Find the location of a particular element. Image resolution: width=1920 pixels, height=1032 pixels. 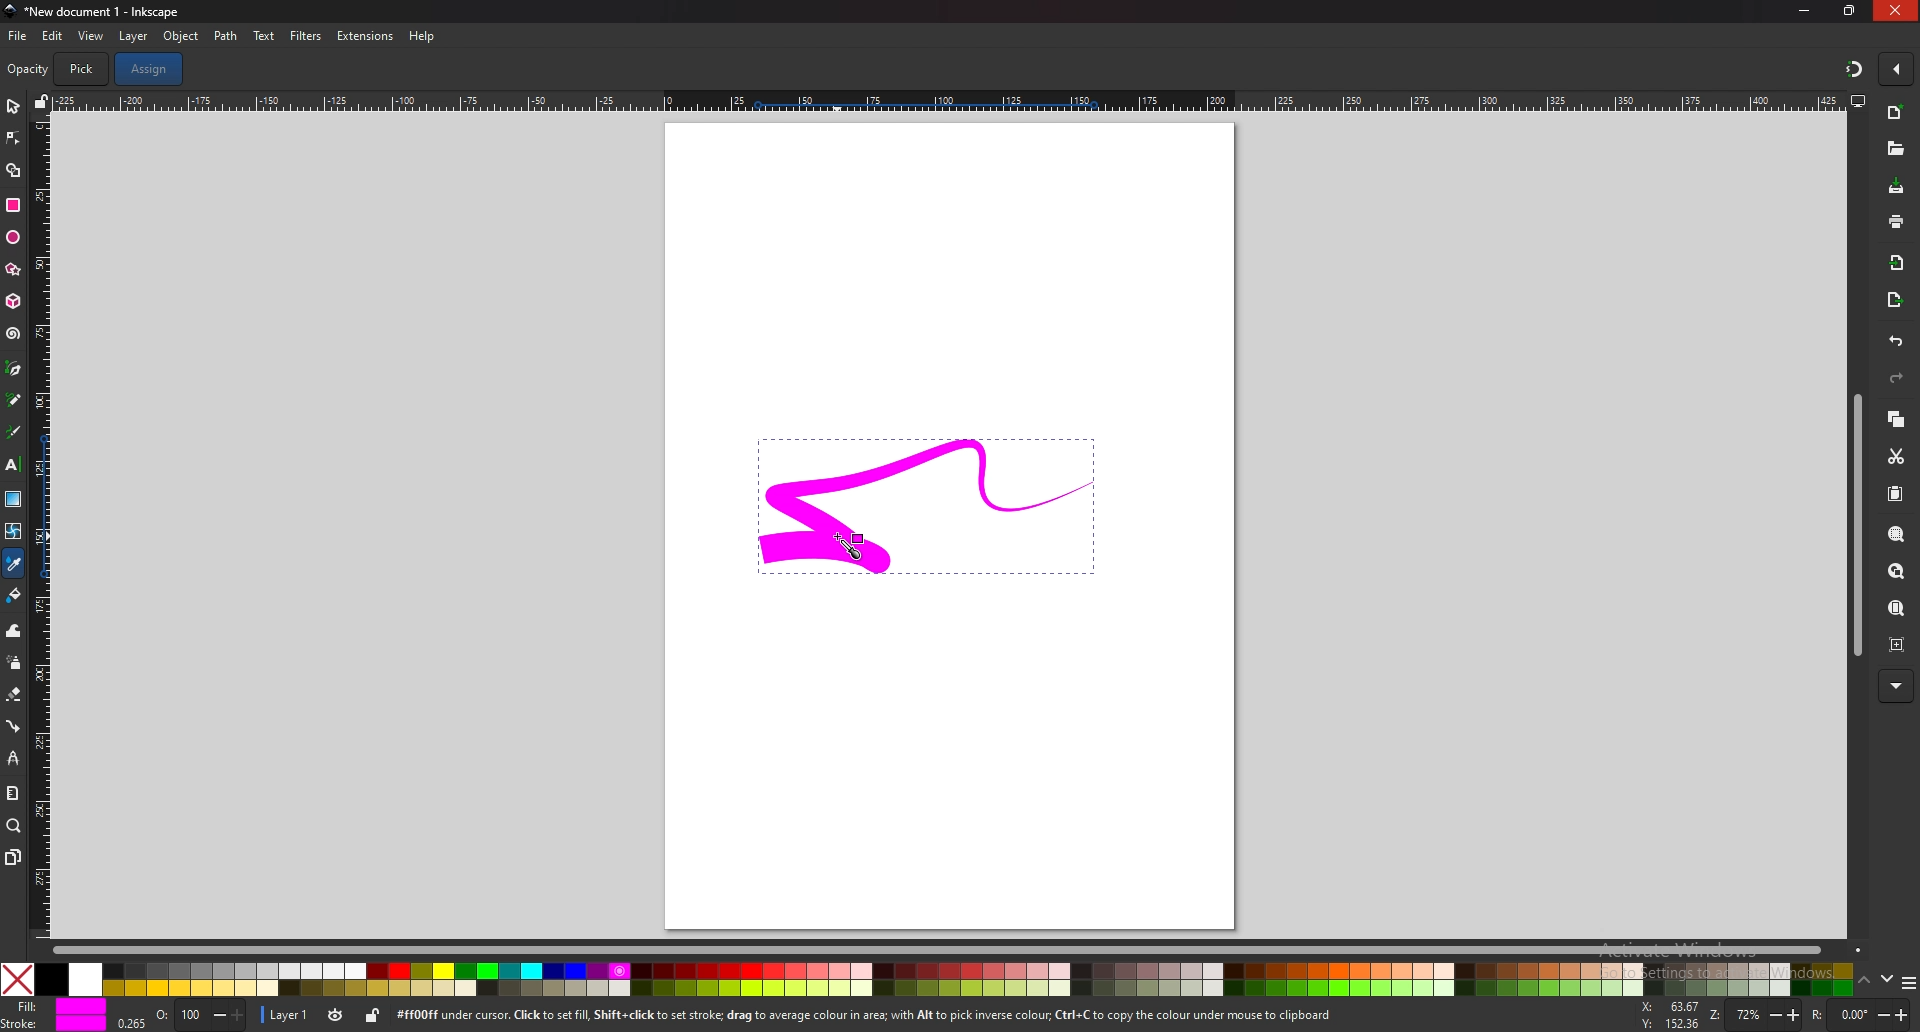

path is located at coordinates (225, 34).